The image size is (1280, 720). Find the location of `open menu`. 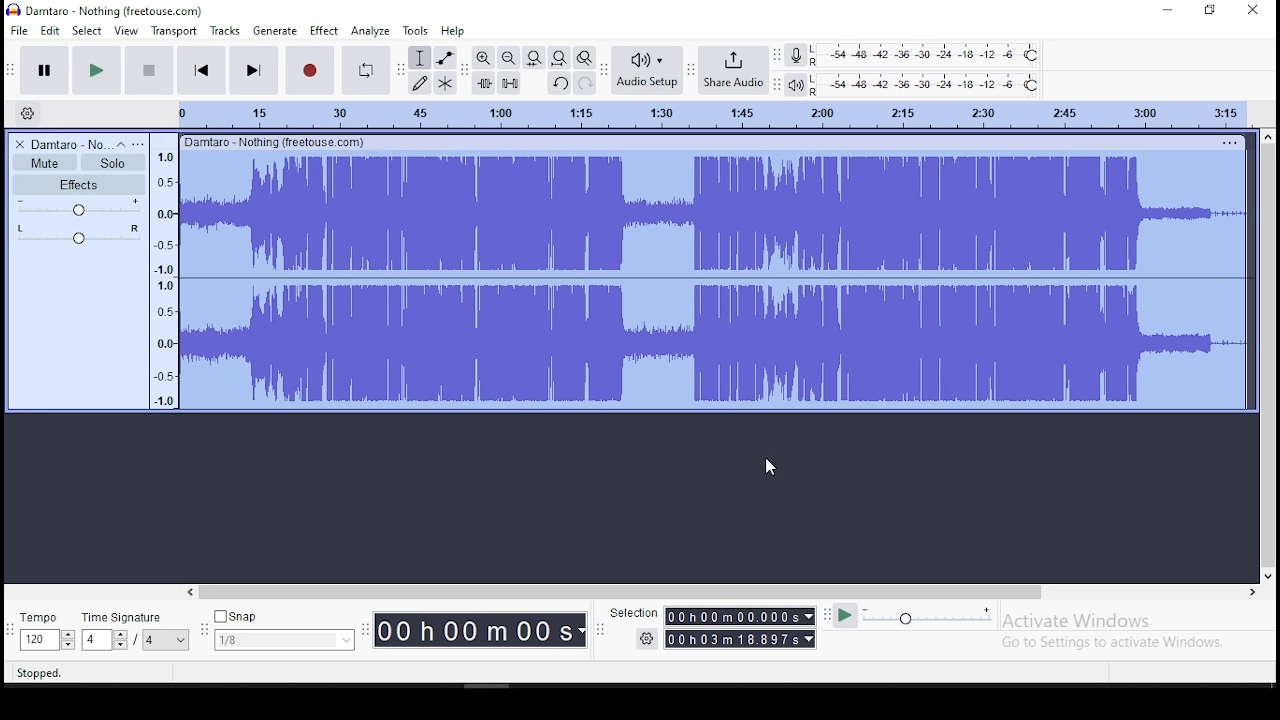

open menu is located at coordinates (141, 143).